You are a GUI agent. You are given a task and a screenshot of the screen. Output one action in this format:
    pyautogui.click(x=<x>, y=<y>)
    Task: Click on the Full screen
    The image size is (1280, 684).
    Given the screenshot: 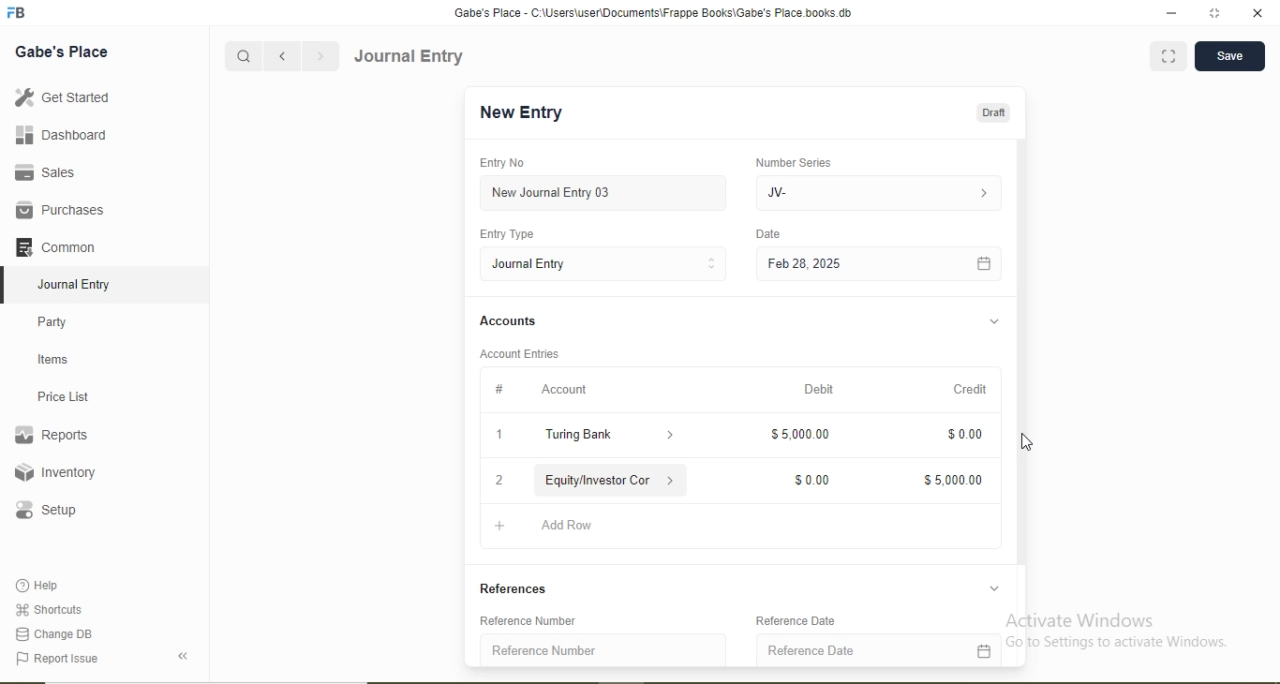 What is the action you would take?
    pyautogui.click(x=1169, y=55)
    